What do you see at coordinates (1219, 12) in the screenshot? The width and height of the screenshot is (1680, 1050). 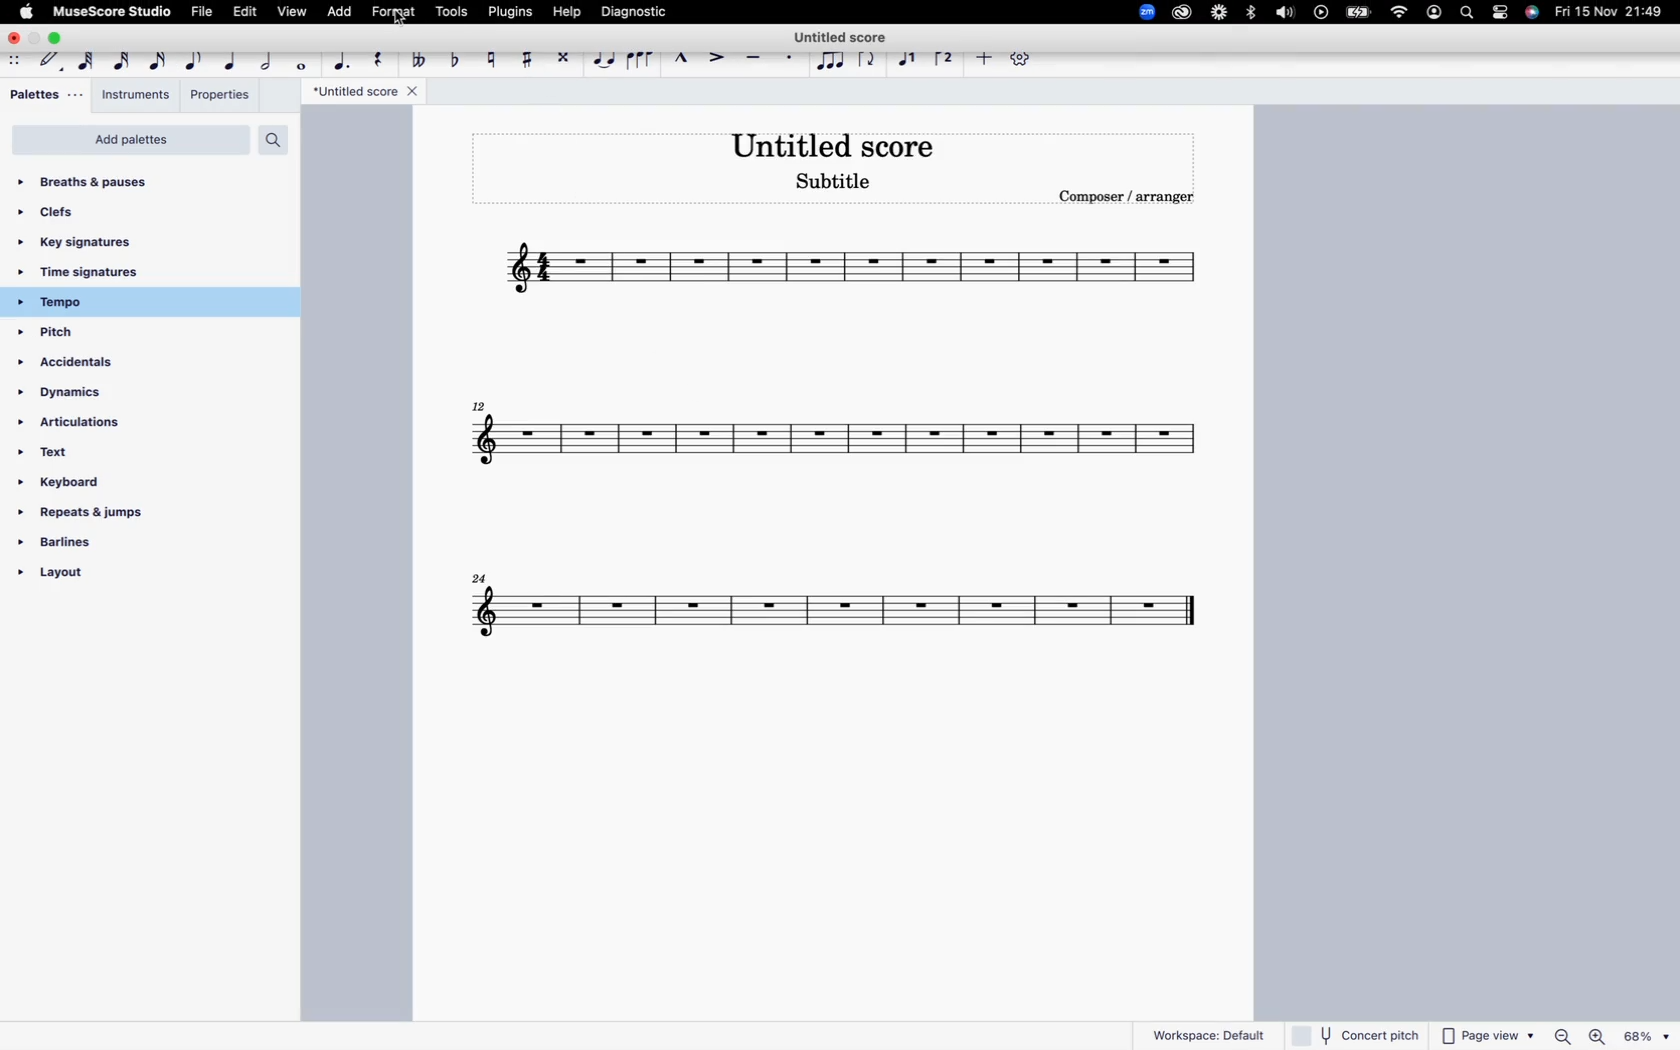 I see `loom` at bounding box center [1219, 12].